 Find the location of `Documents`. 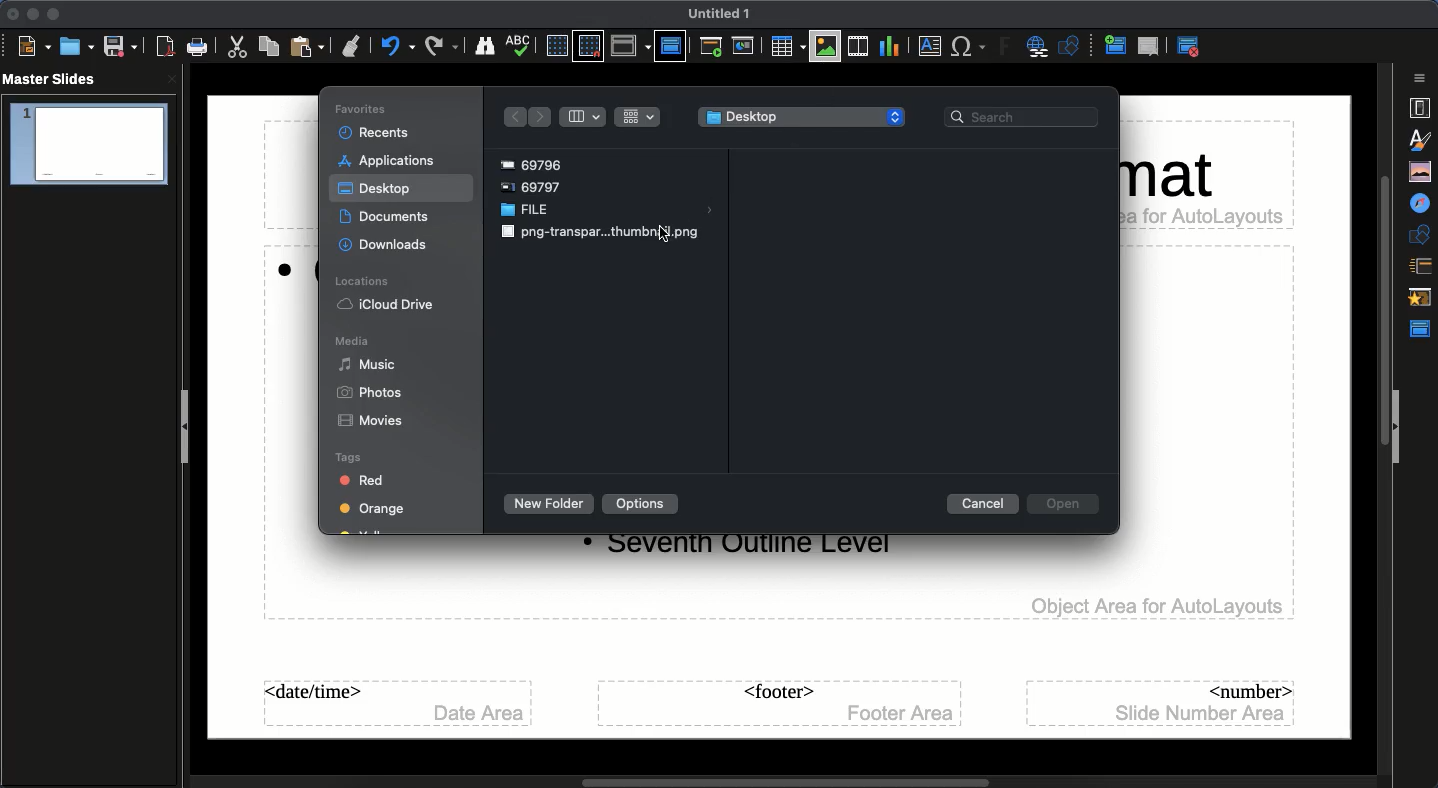

Documents is located at coordinates (387, 217).